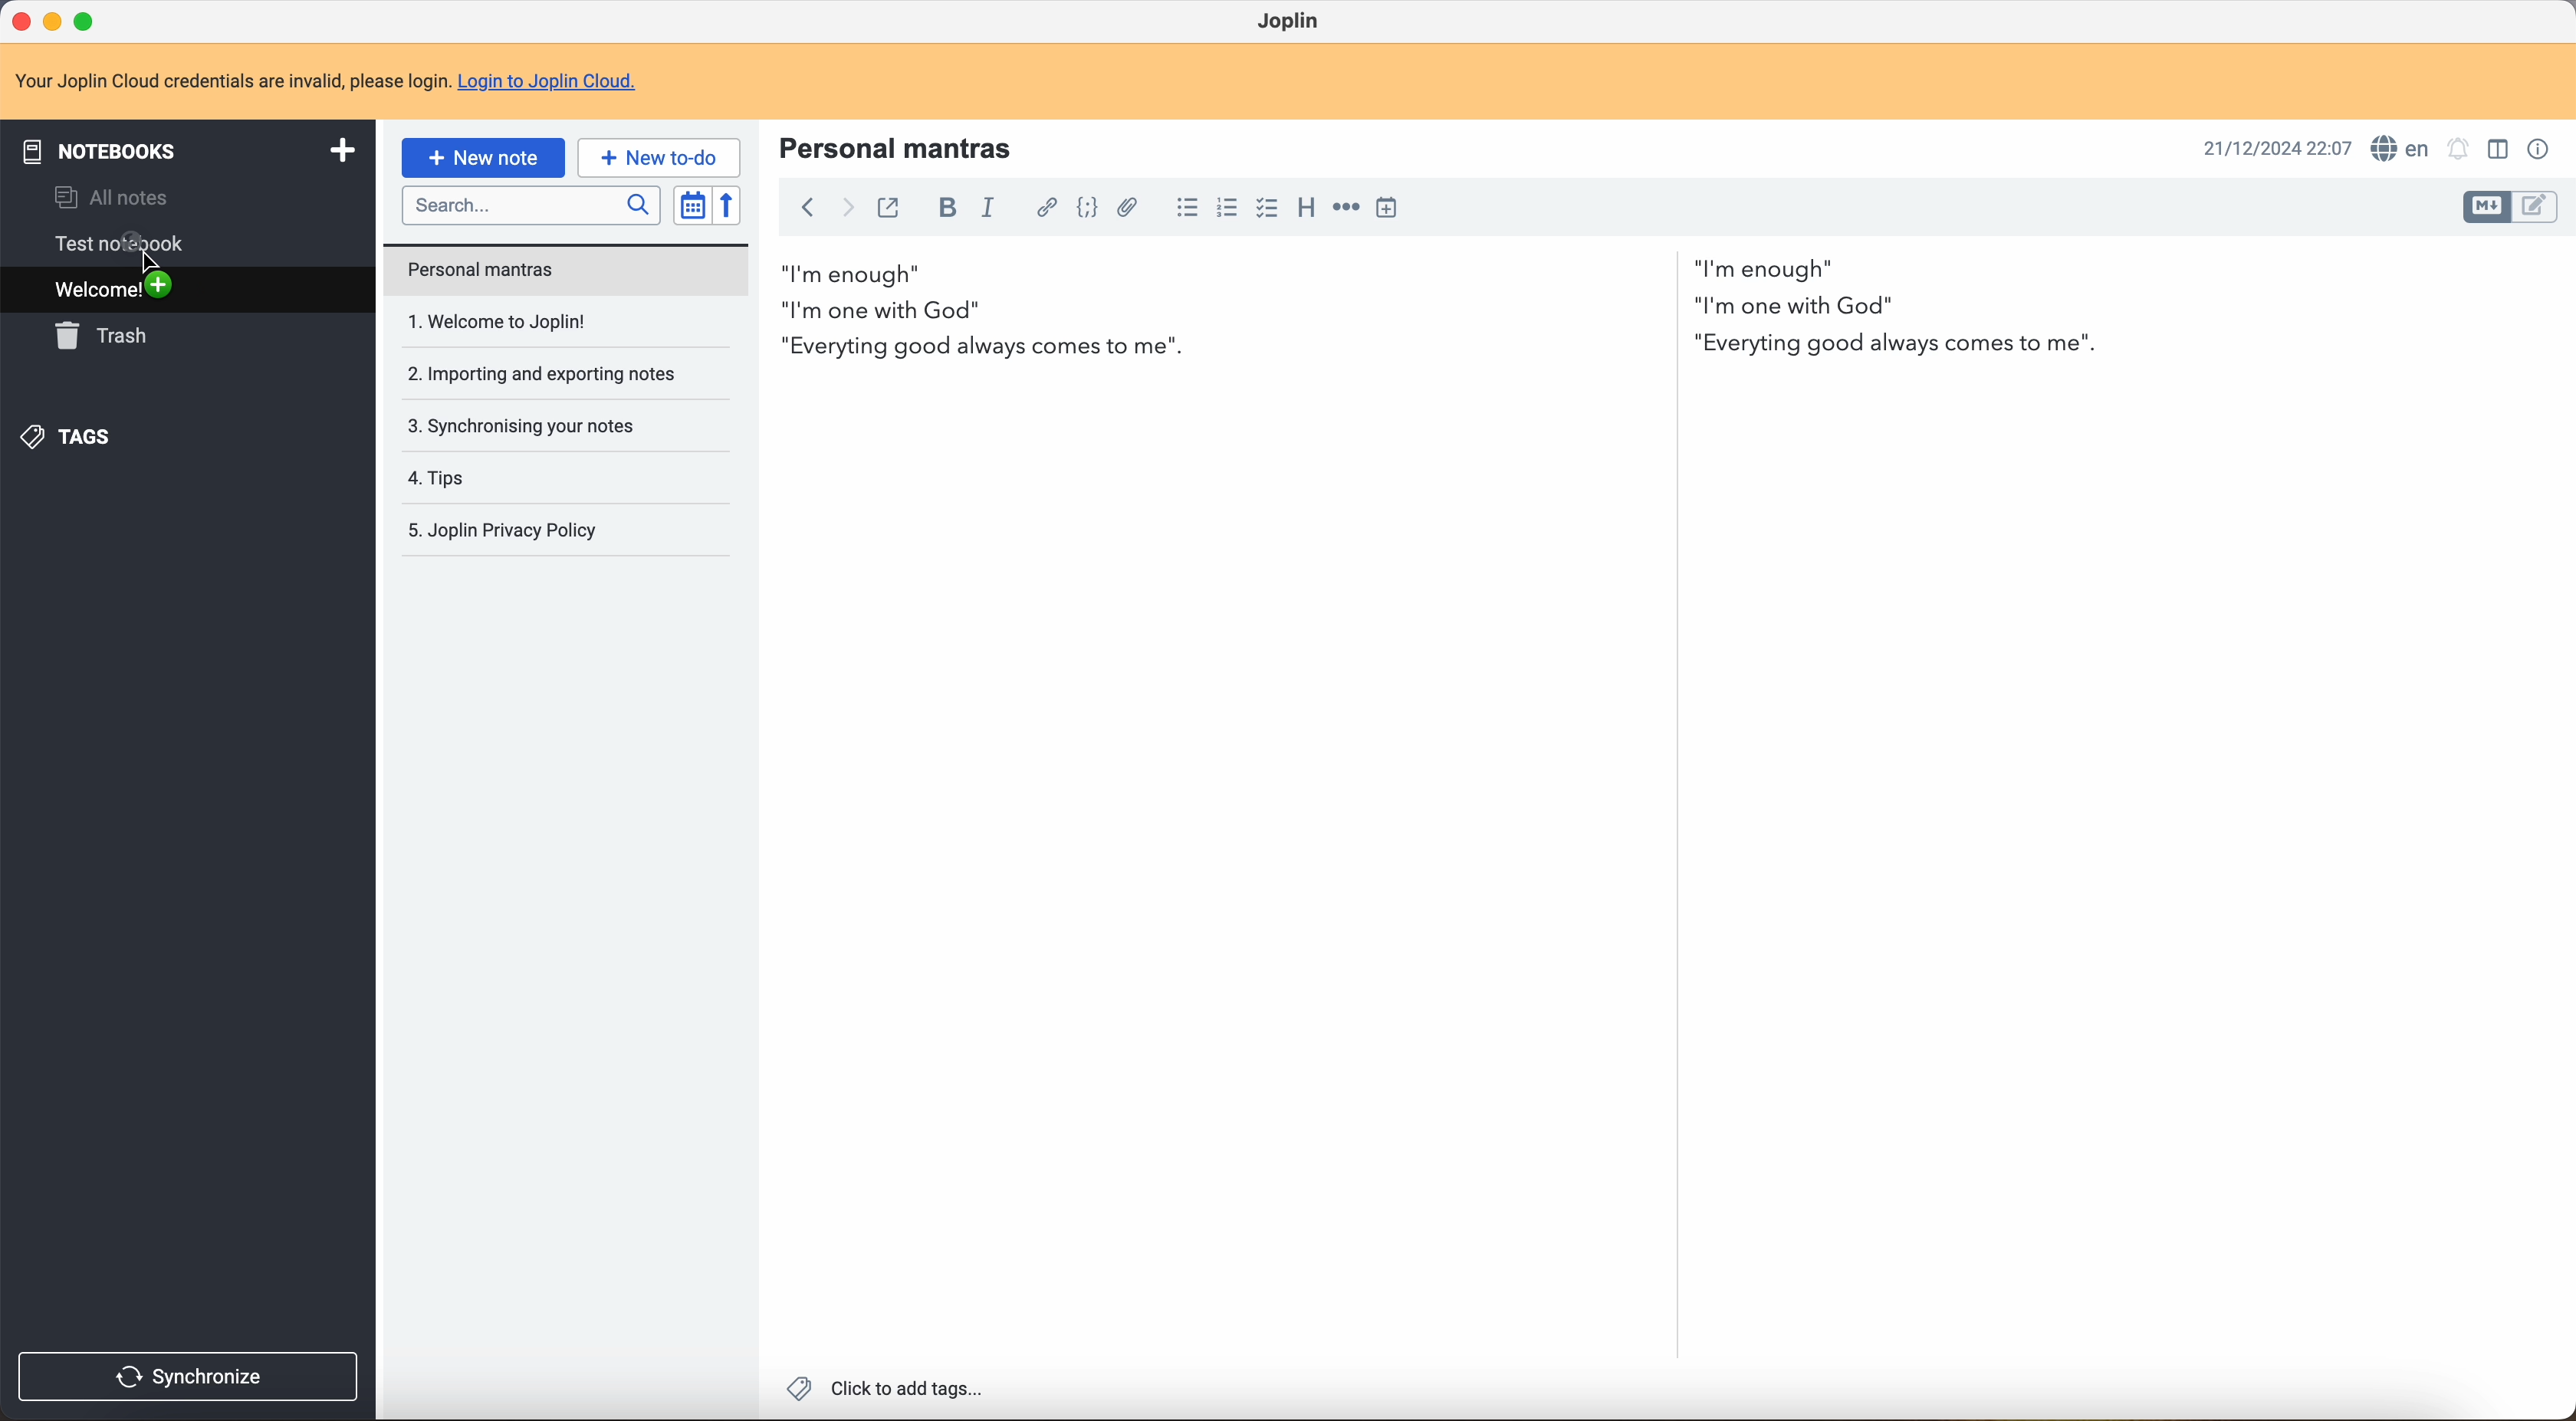 Image resolution: width=2576 pixels, height=1421 pixels. What do you see at coordinates (947, 207) in the screenshot?
I see `bold` at bounding box center [947, 207].